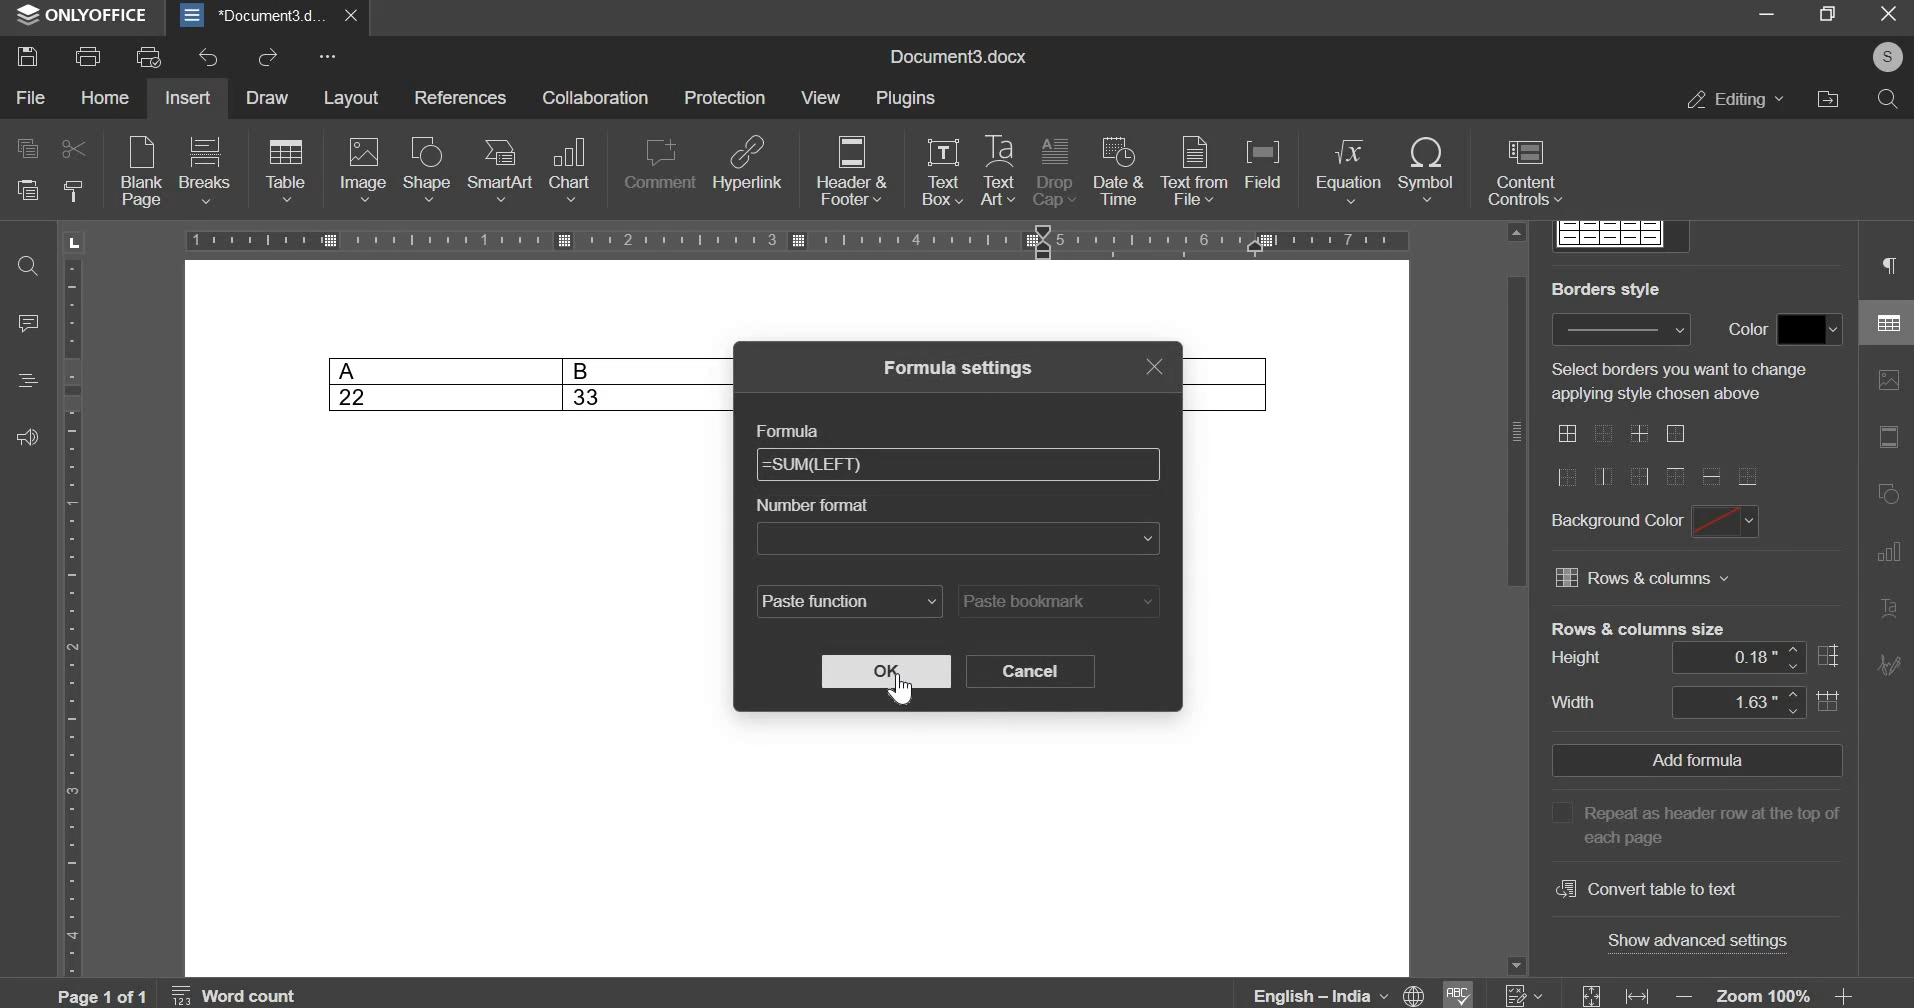 Image resolution: width=1914 pixels, height=1008 pixels. Describe the element at coordinates (813, 505) in the screenshot. I see `number format` at that location.